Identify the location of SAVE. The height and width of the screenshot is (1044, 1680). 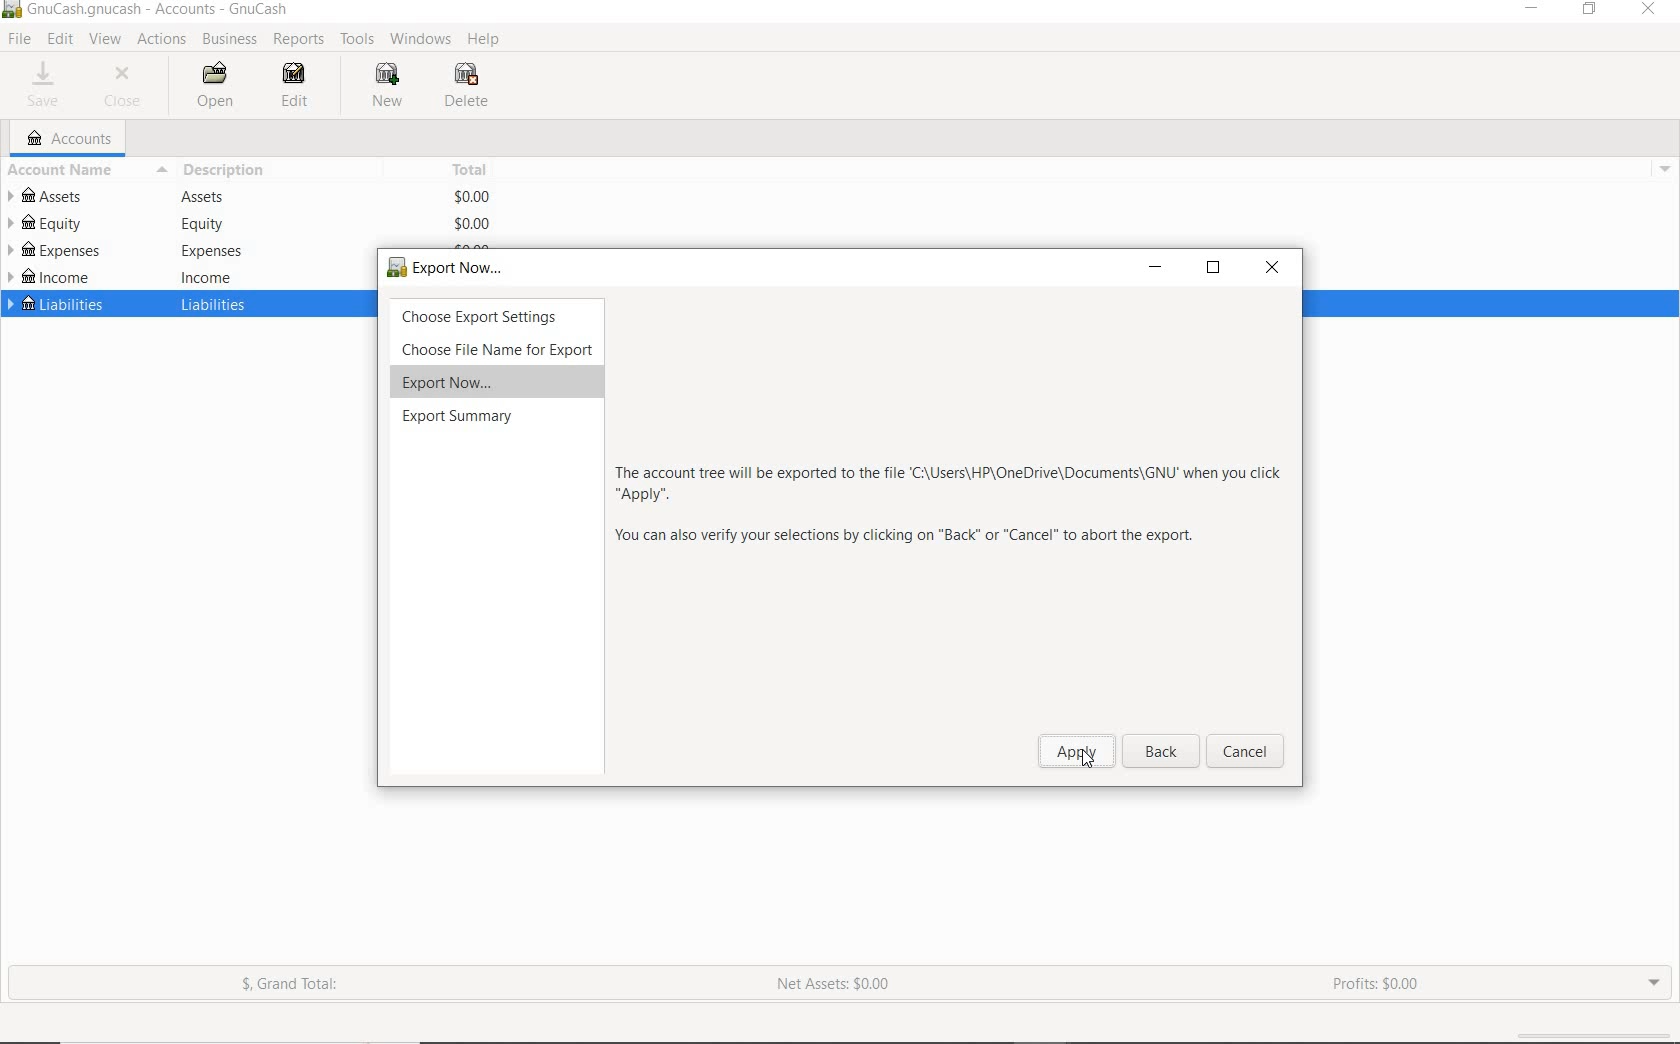
(48, 85).